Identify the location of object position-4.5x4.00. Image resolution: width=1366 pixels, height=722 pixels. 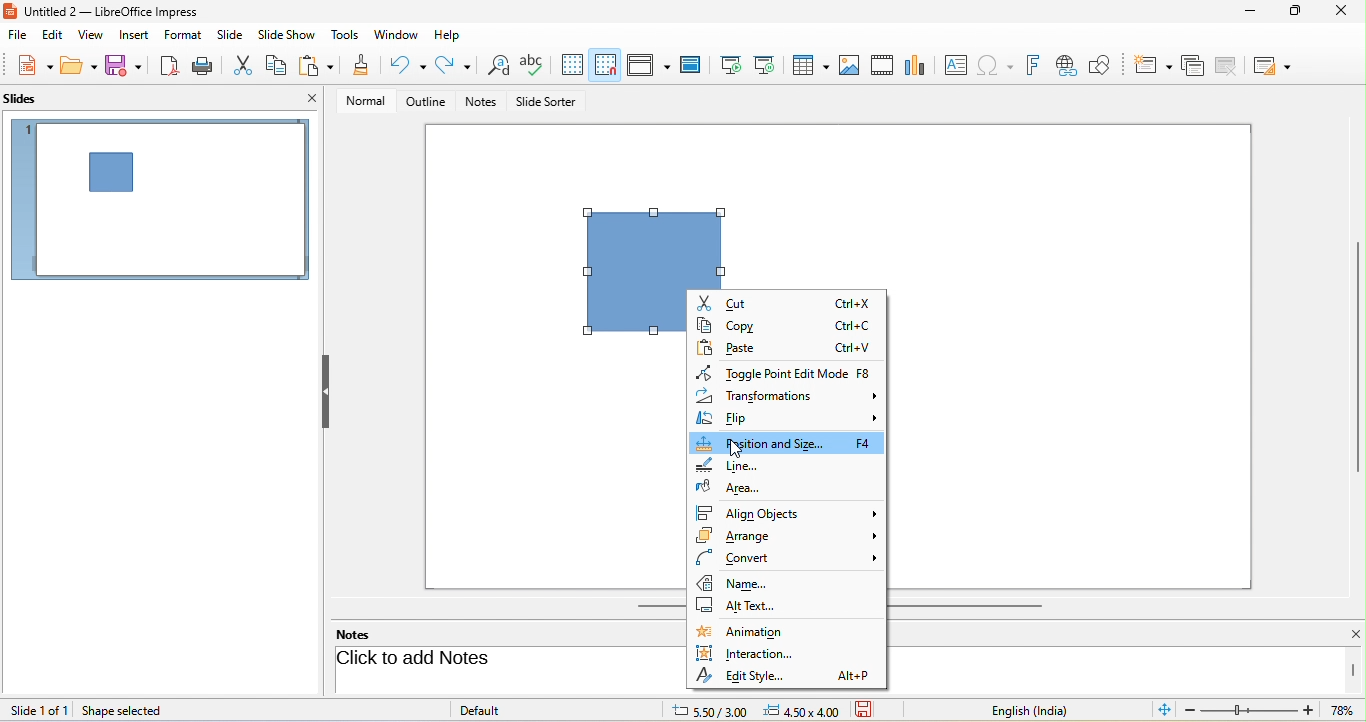
(800, 710).